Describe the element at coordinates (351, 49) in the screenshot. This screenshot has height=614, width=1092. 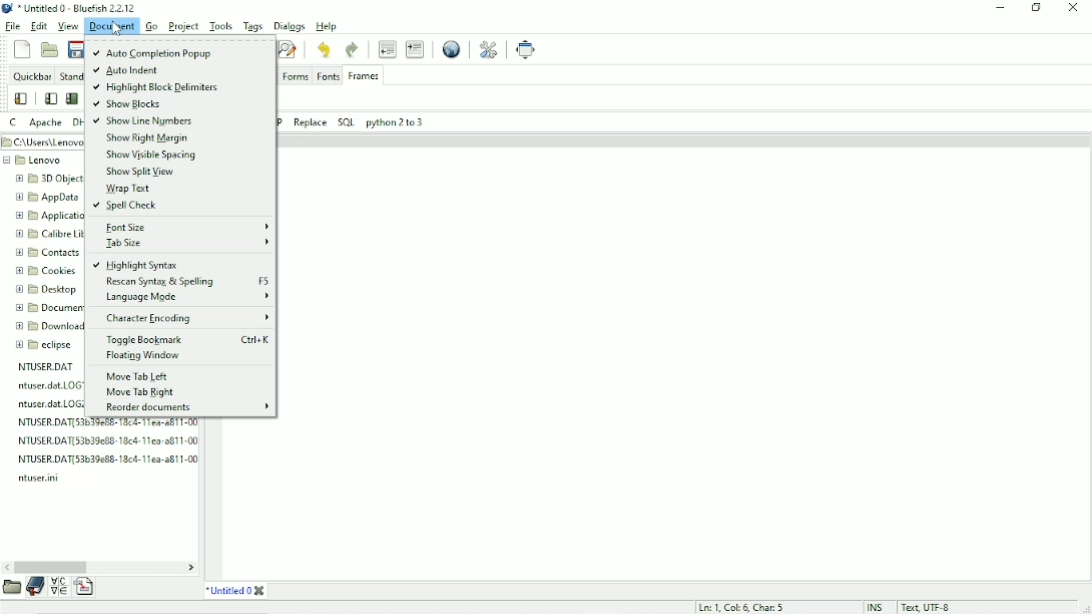
I see `Redo` at that location.